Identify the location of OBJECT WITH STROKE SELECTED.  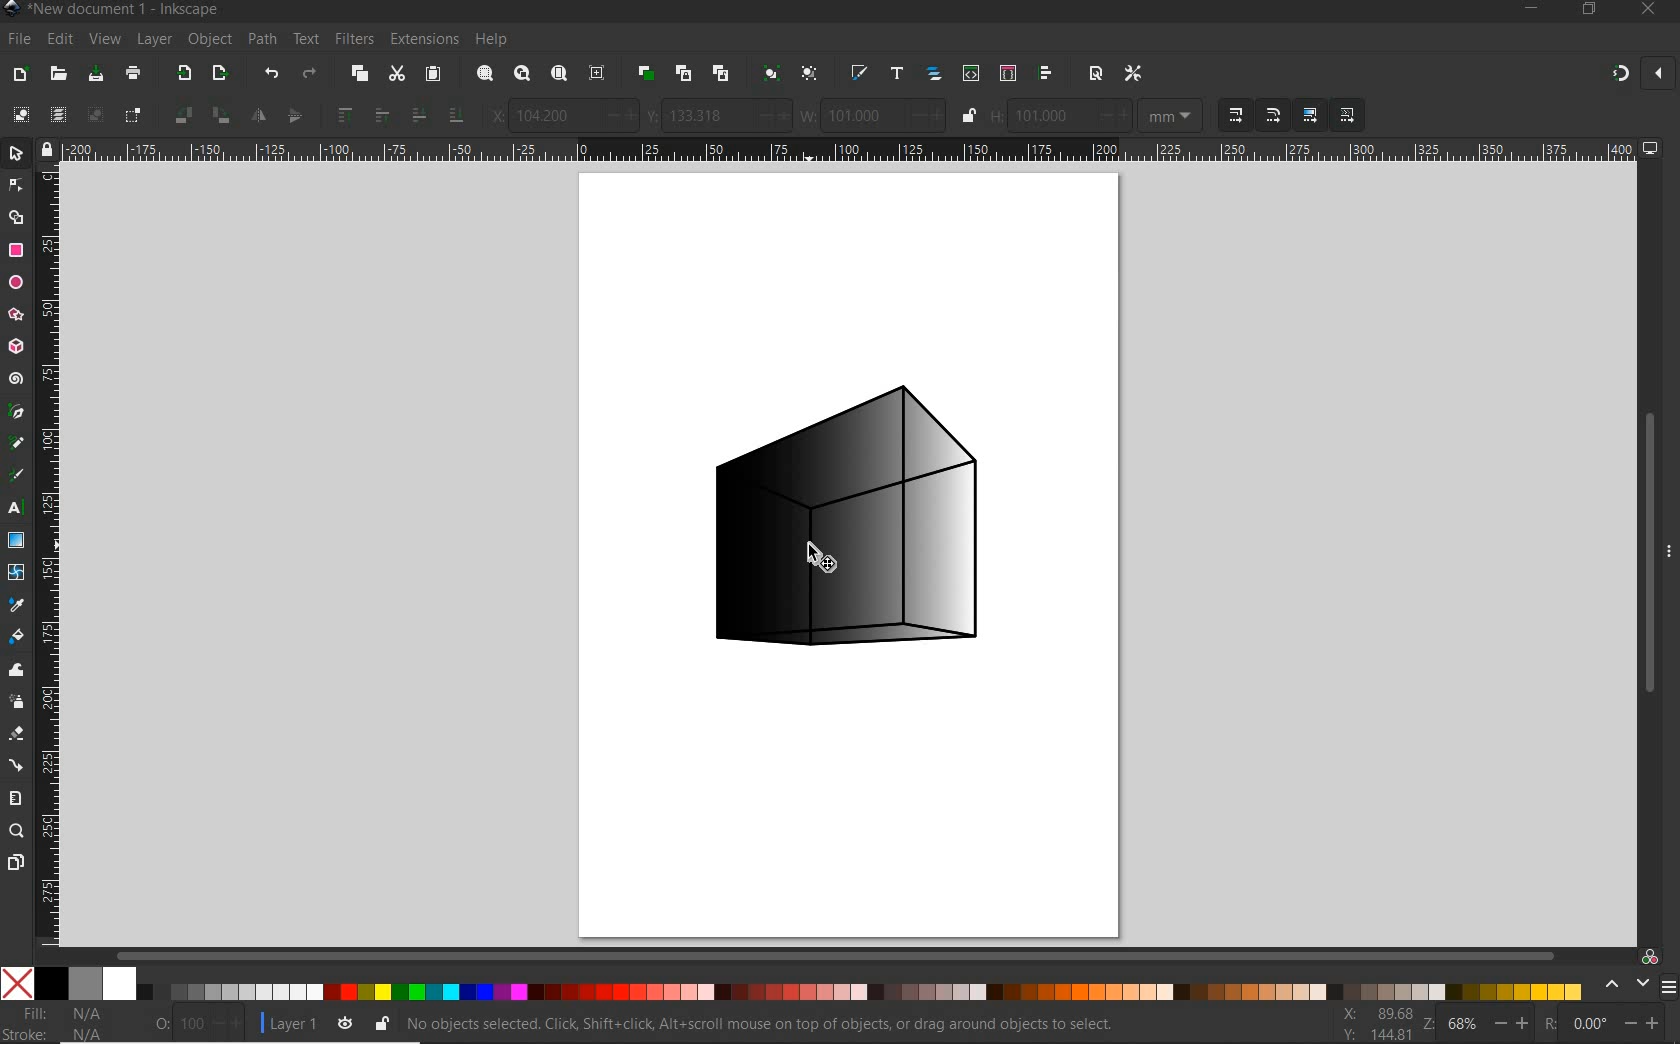
(840, 526).